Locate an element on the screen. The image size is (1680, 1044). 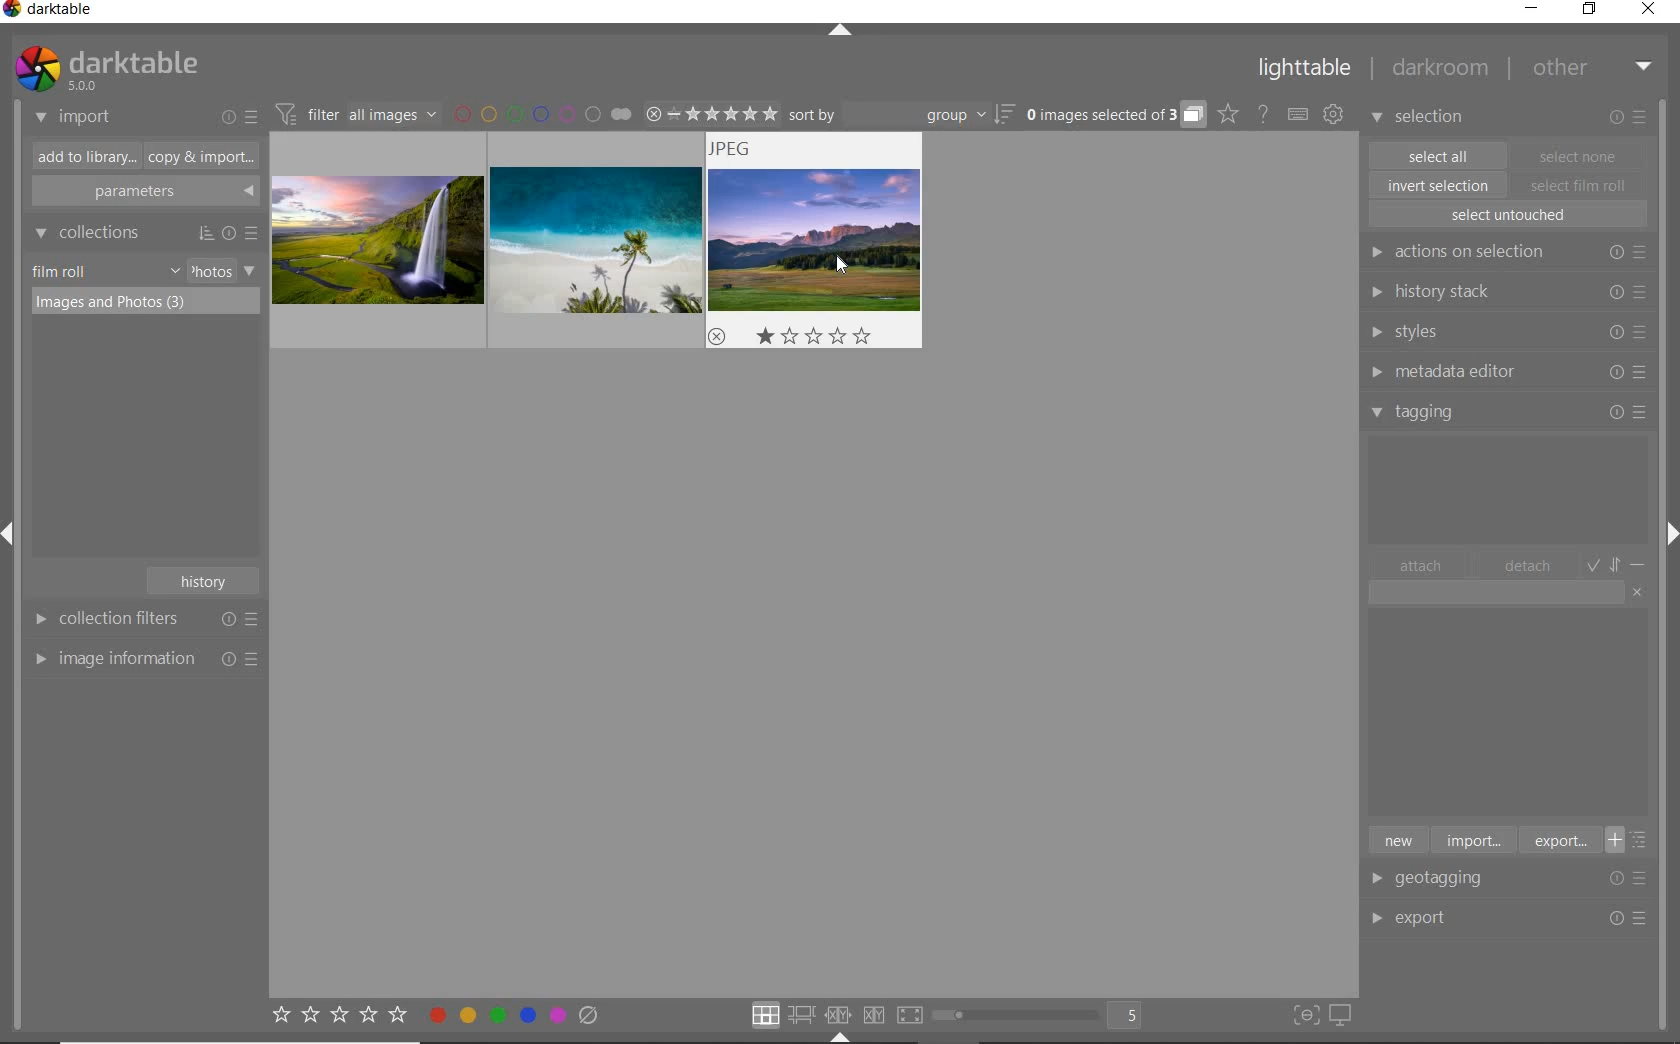
sort is located at coordinates (902, 115).